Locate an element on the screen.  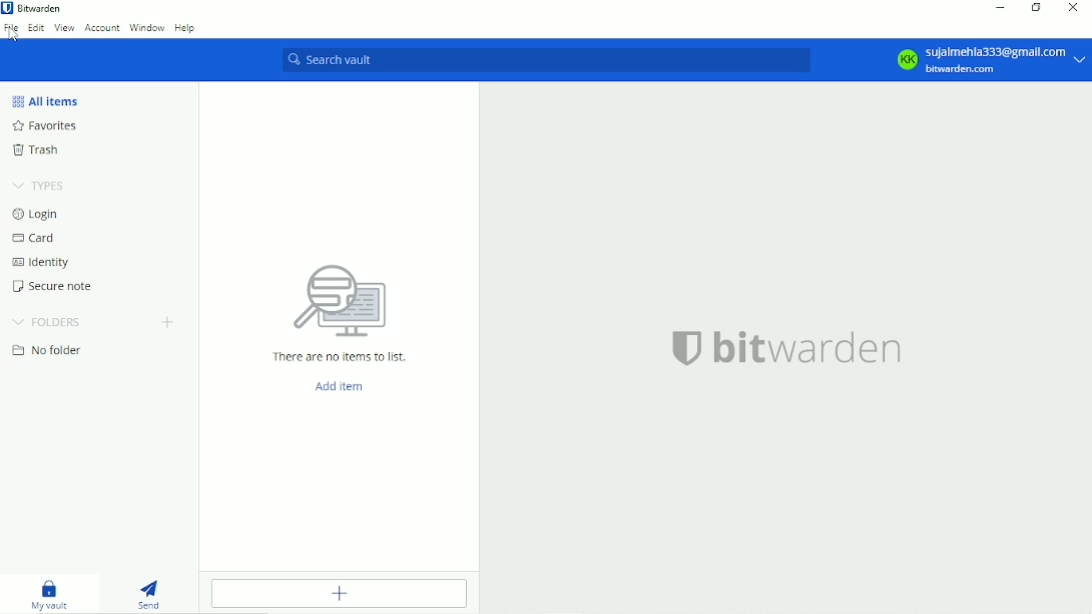
Help is located at coordinates (186, 27).